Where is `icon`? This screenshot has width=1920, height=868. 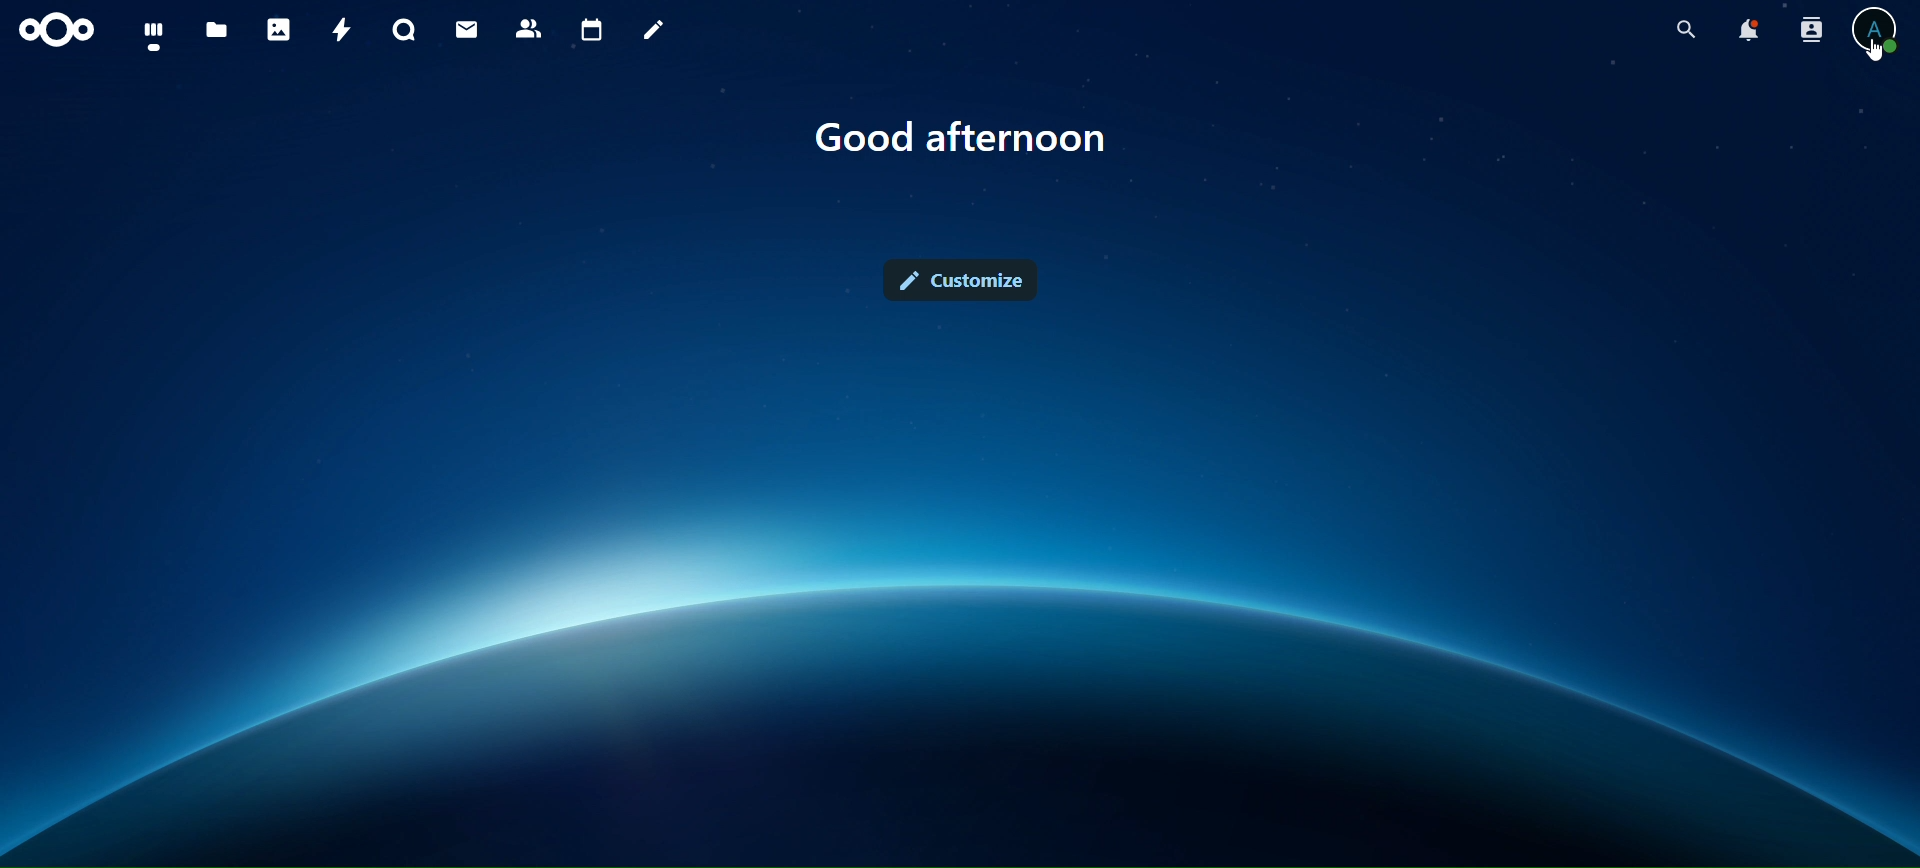
icon is located at coordinates (54, 32).